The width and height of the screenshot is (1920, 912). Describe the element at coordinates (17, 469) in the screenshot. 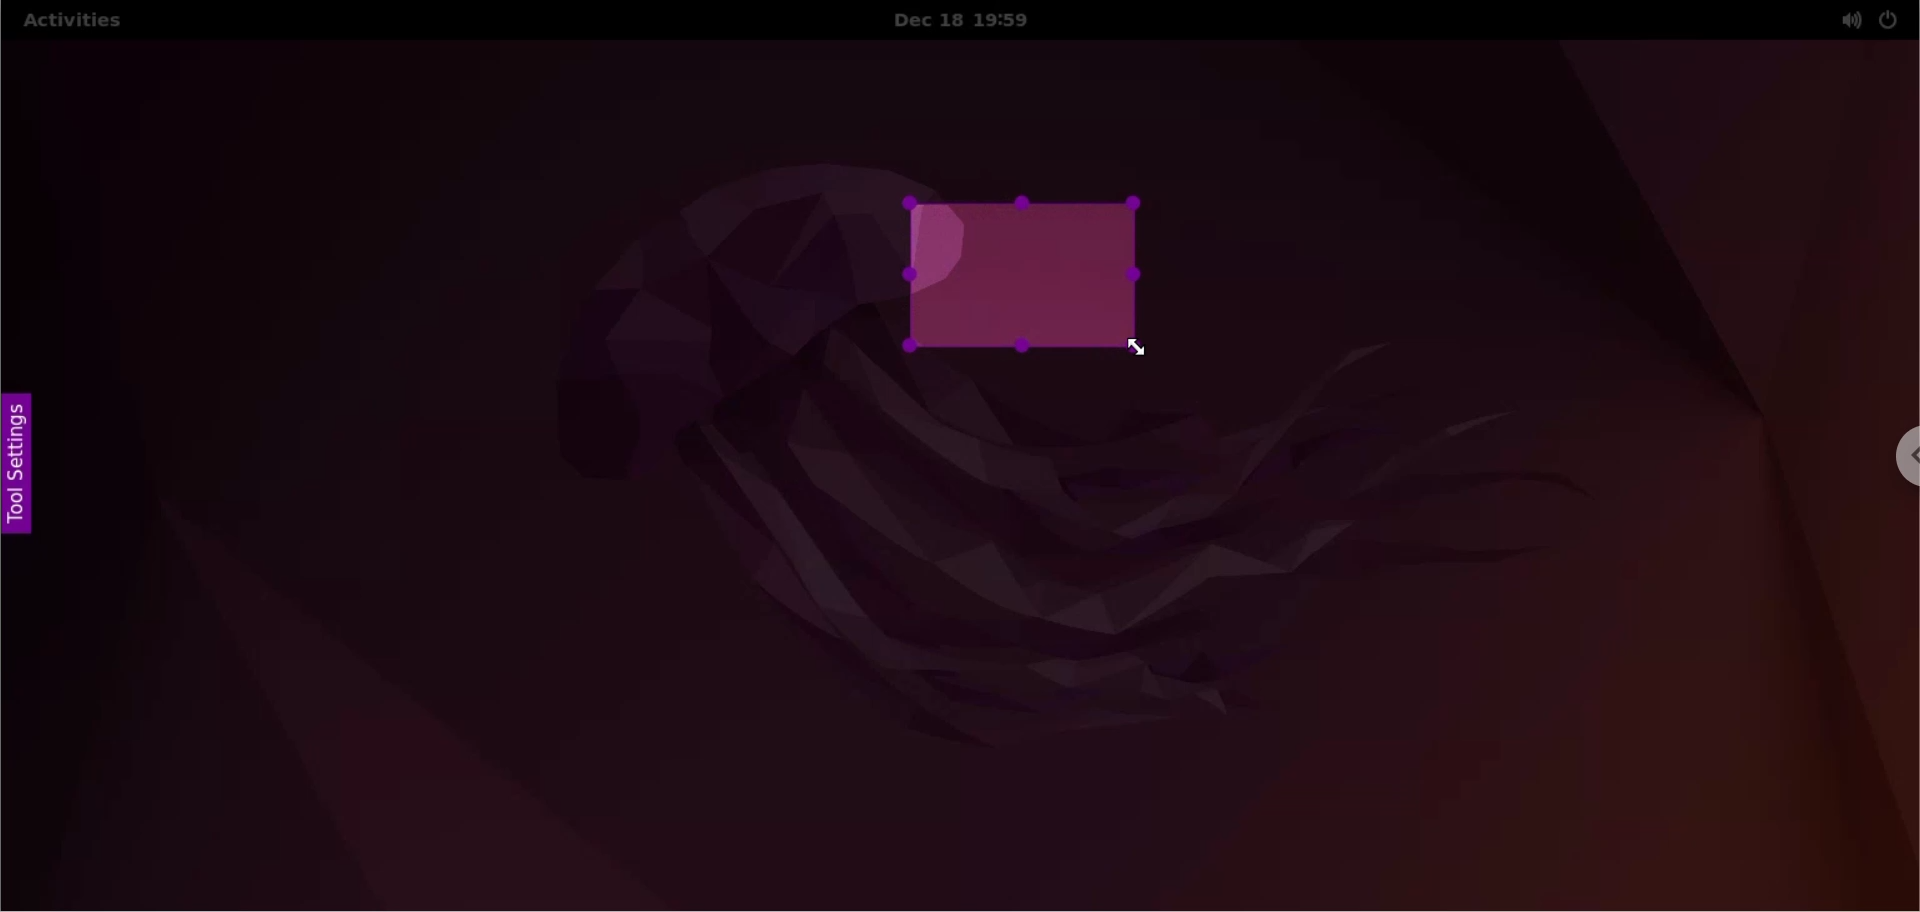

I see `tool settings` at that location.